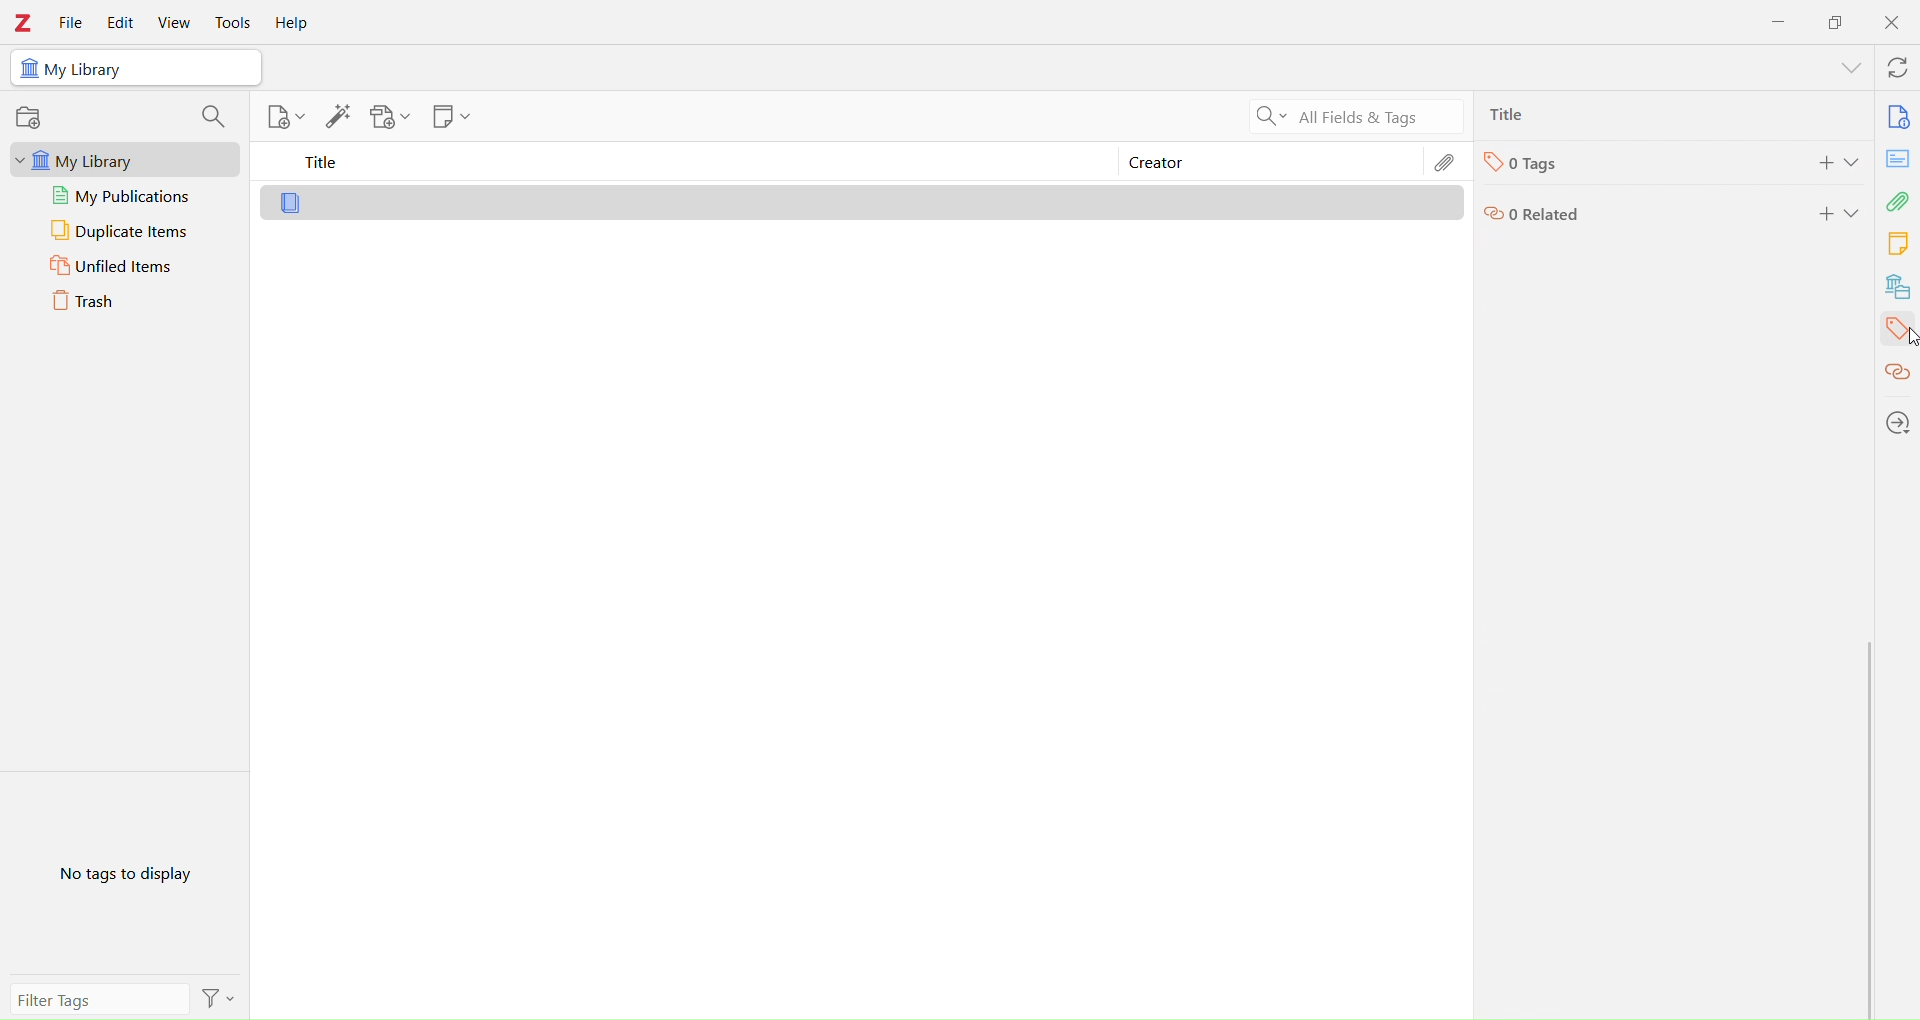  Describe the element at coordinates (1823, 215) in the screenshot. I see `add` at that location.